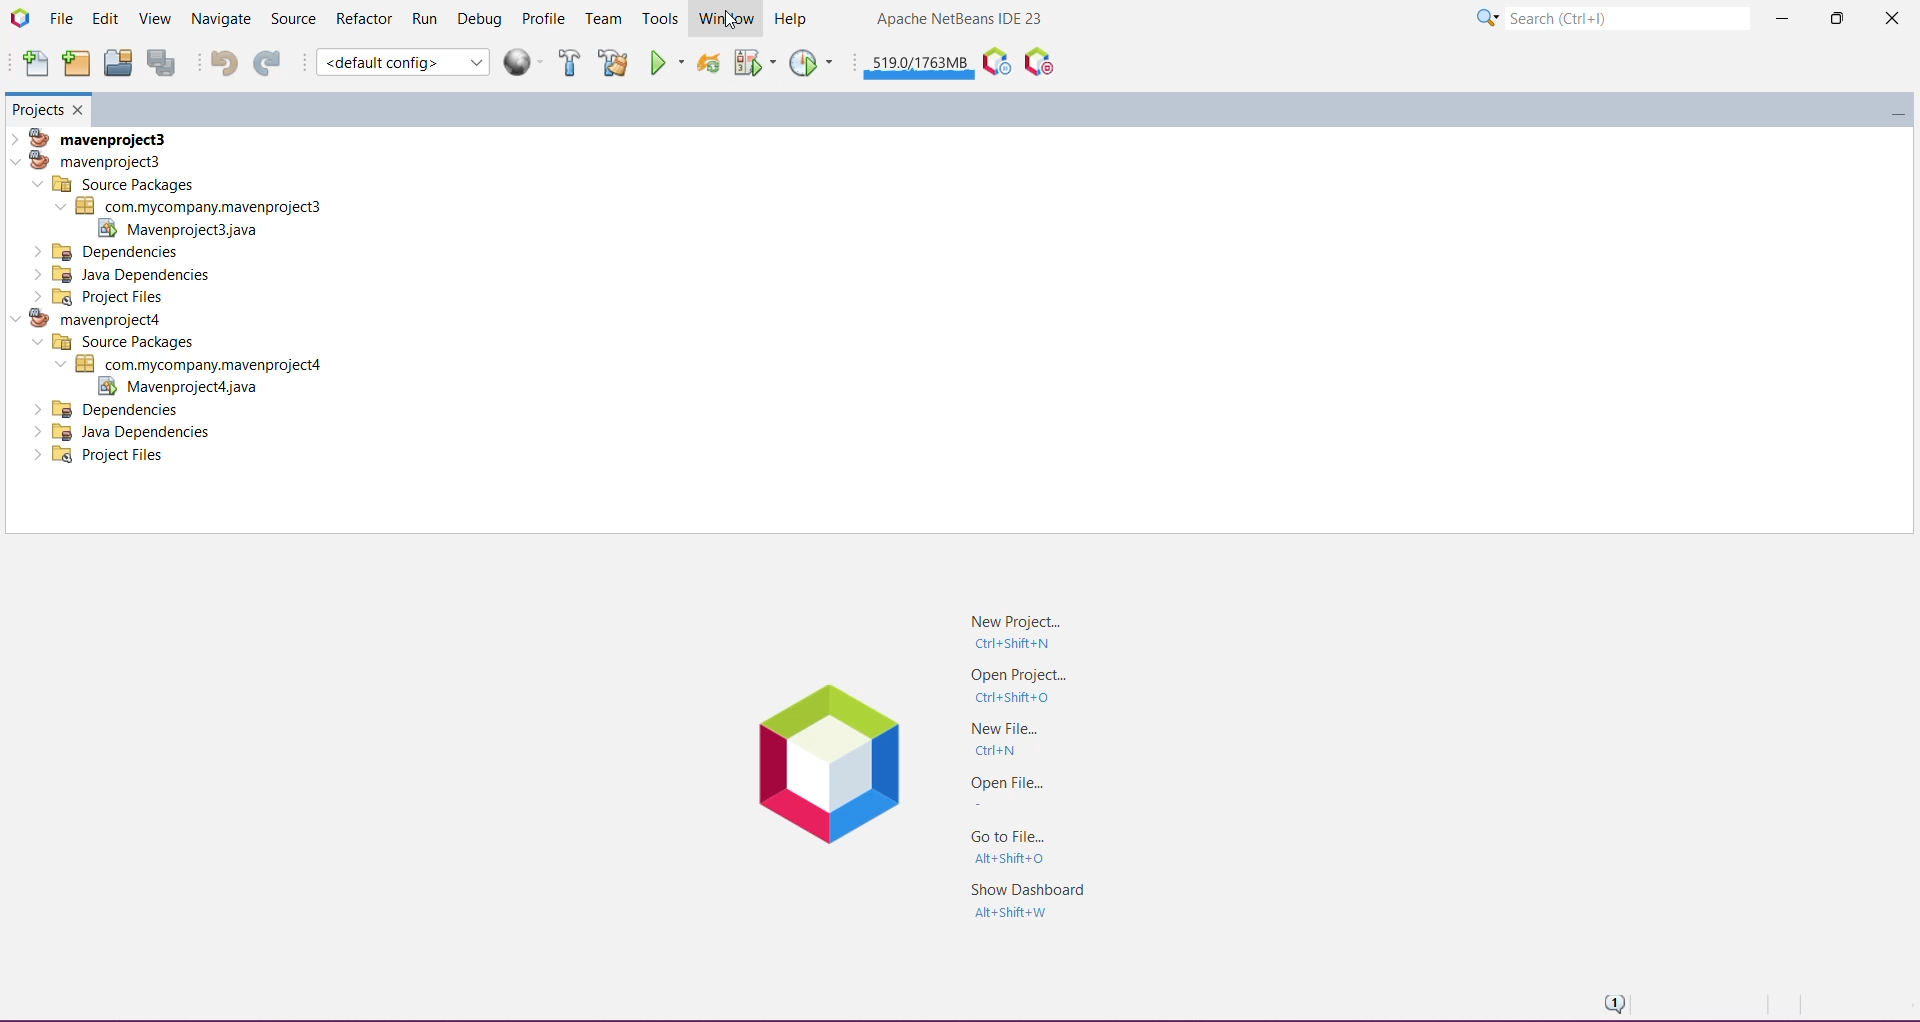 The width and height of the screenshot is (1920, 1022). I want to click on Projects Window, so click(37, 108).